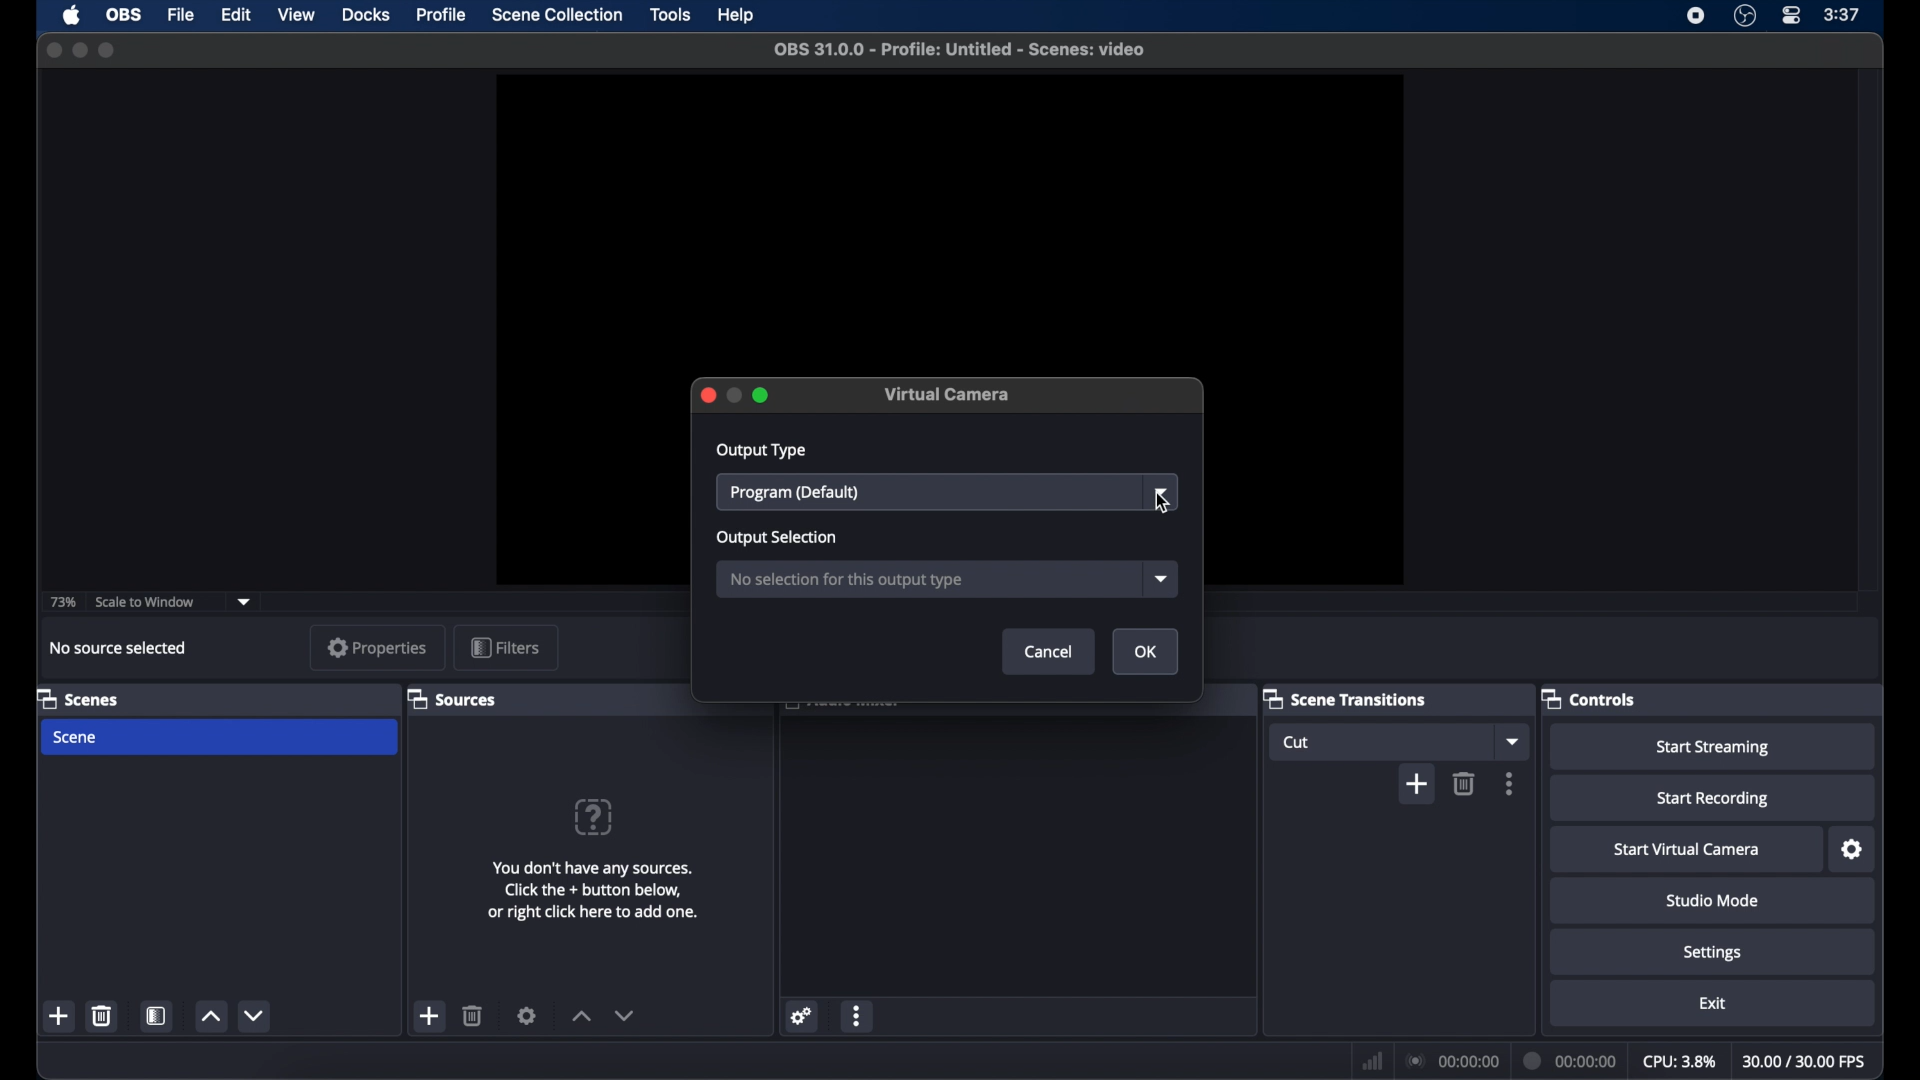 The height and width of the screenshot is (1080, 1920). I want to click on fps, so click(1805, 1061).